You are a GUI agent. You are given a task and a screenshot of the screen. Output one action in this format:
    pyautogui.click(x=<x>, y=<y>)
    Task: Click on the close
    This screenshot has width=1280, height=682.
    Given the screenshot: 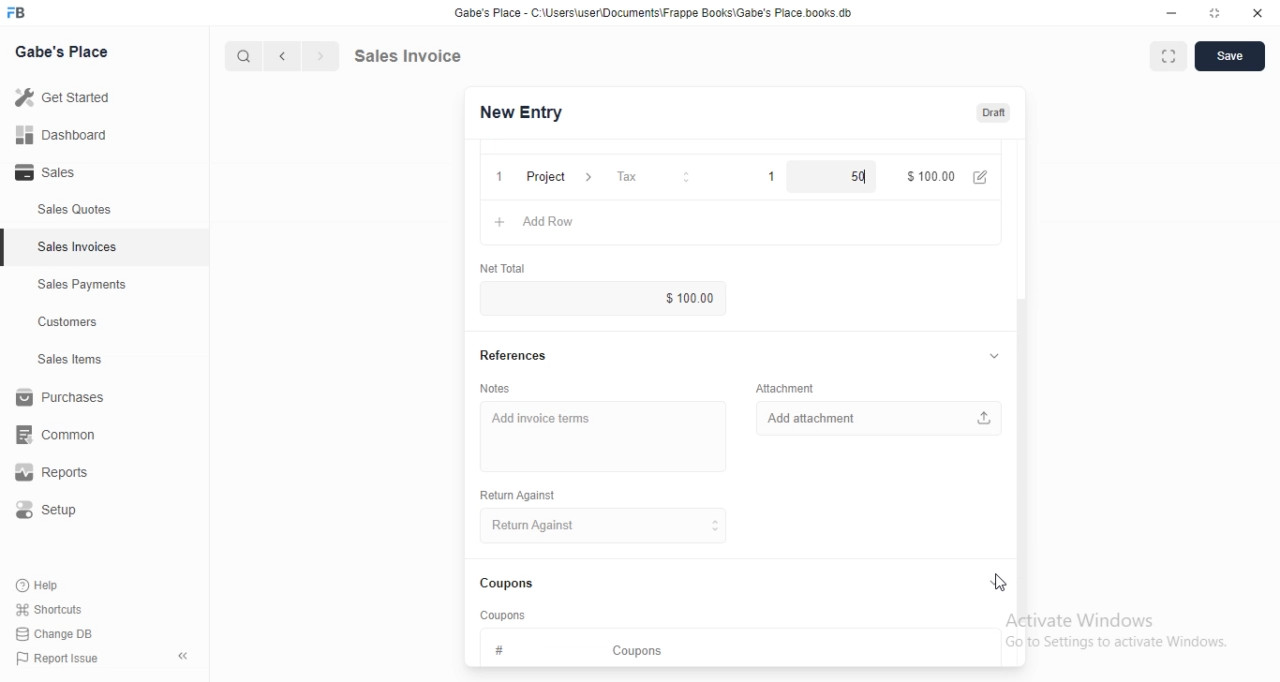 What is the action you would take?
    pyautogui.click(x=1257, y=14)
    